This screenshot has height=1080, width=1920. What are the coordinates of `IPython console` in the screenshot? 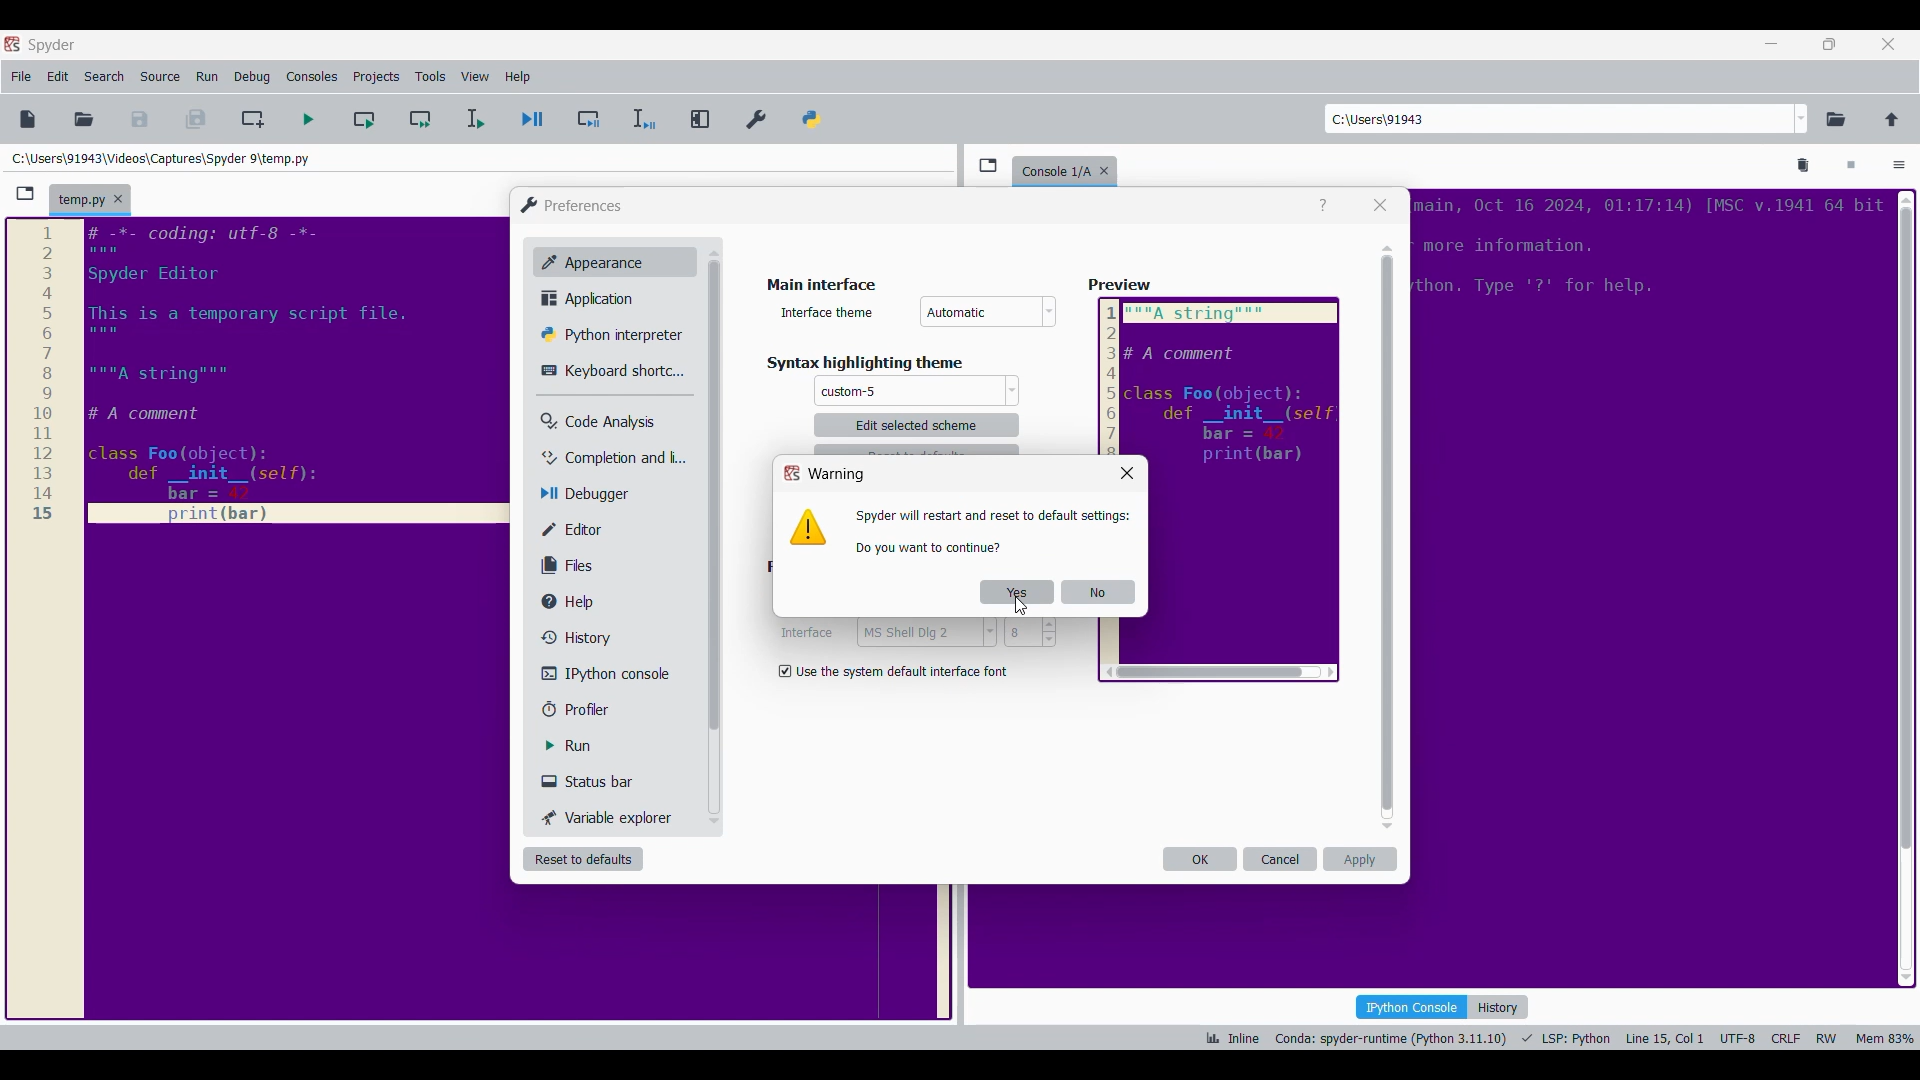 It's located at (1411, 1007).